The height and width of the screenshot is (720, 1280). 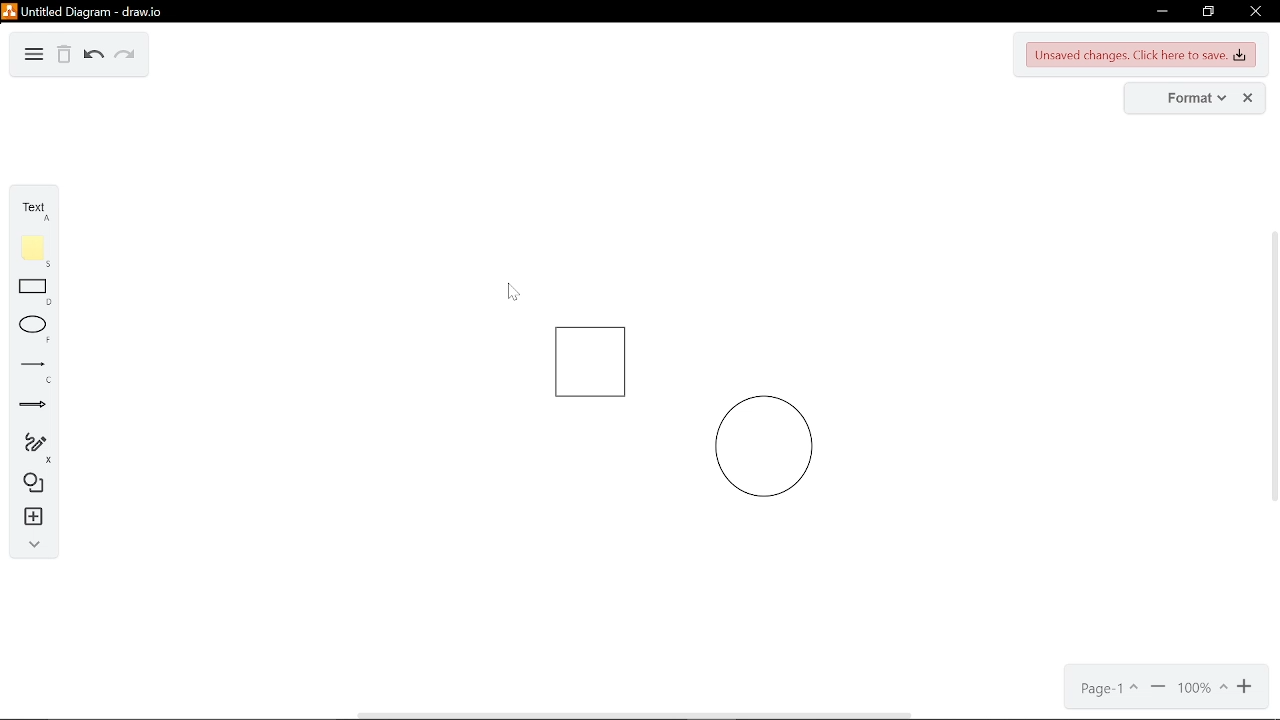 What do you see at coordinates (30, 370) in the screenshot?
I see `line` at bounding box center [30, 370].